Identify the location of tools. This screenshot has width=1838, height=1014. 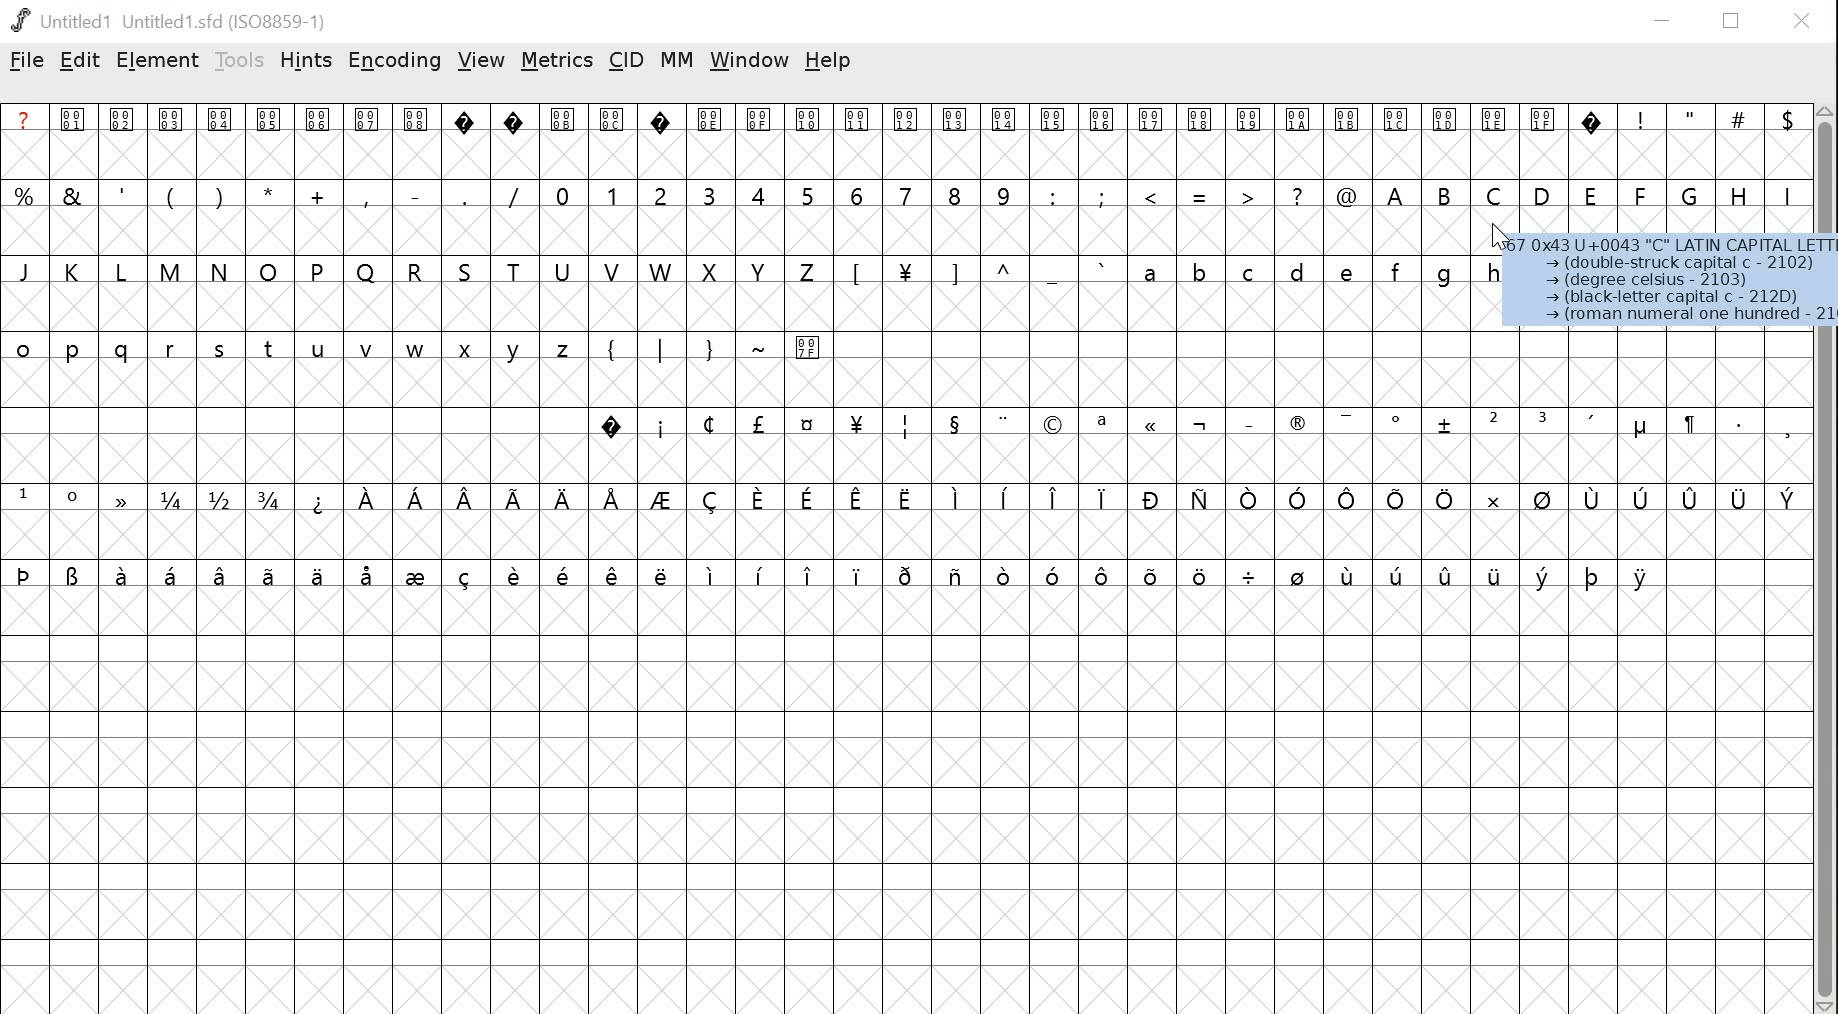
(239, 62).